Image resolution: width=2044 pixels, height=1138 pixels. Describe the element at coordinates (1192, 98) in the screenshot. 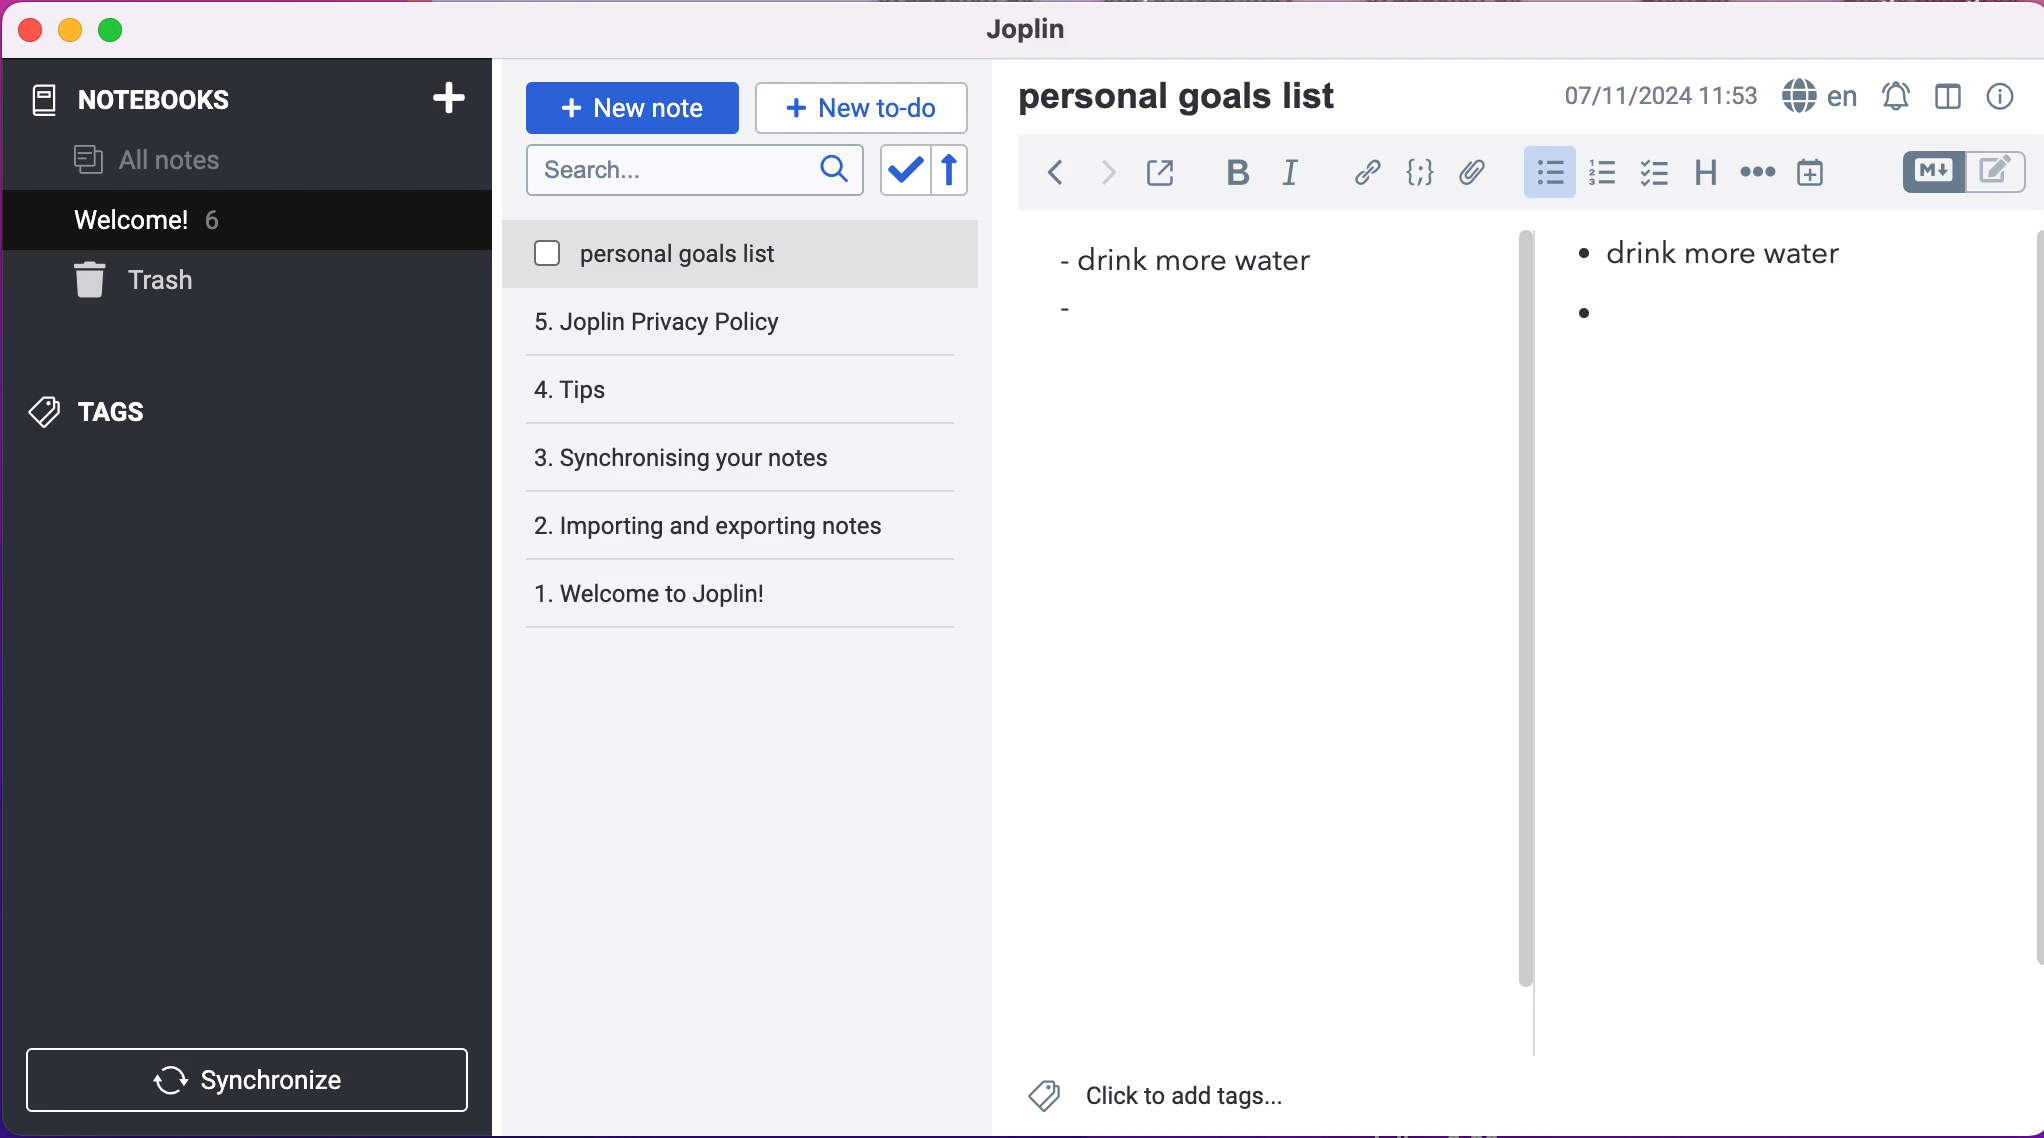

I see `personal goals list` at that location.